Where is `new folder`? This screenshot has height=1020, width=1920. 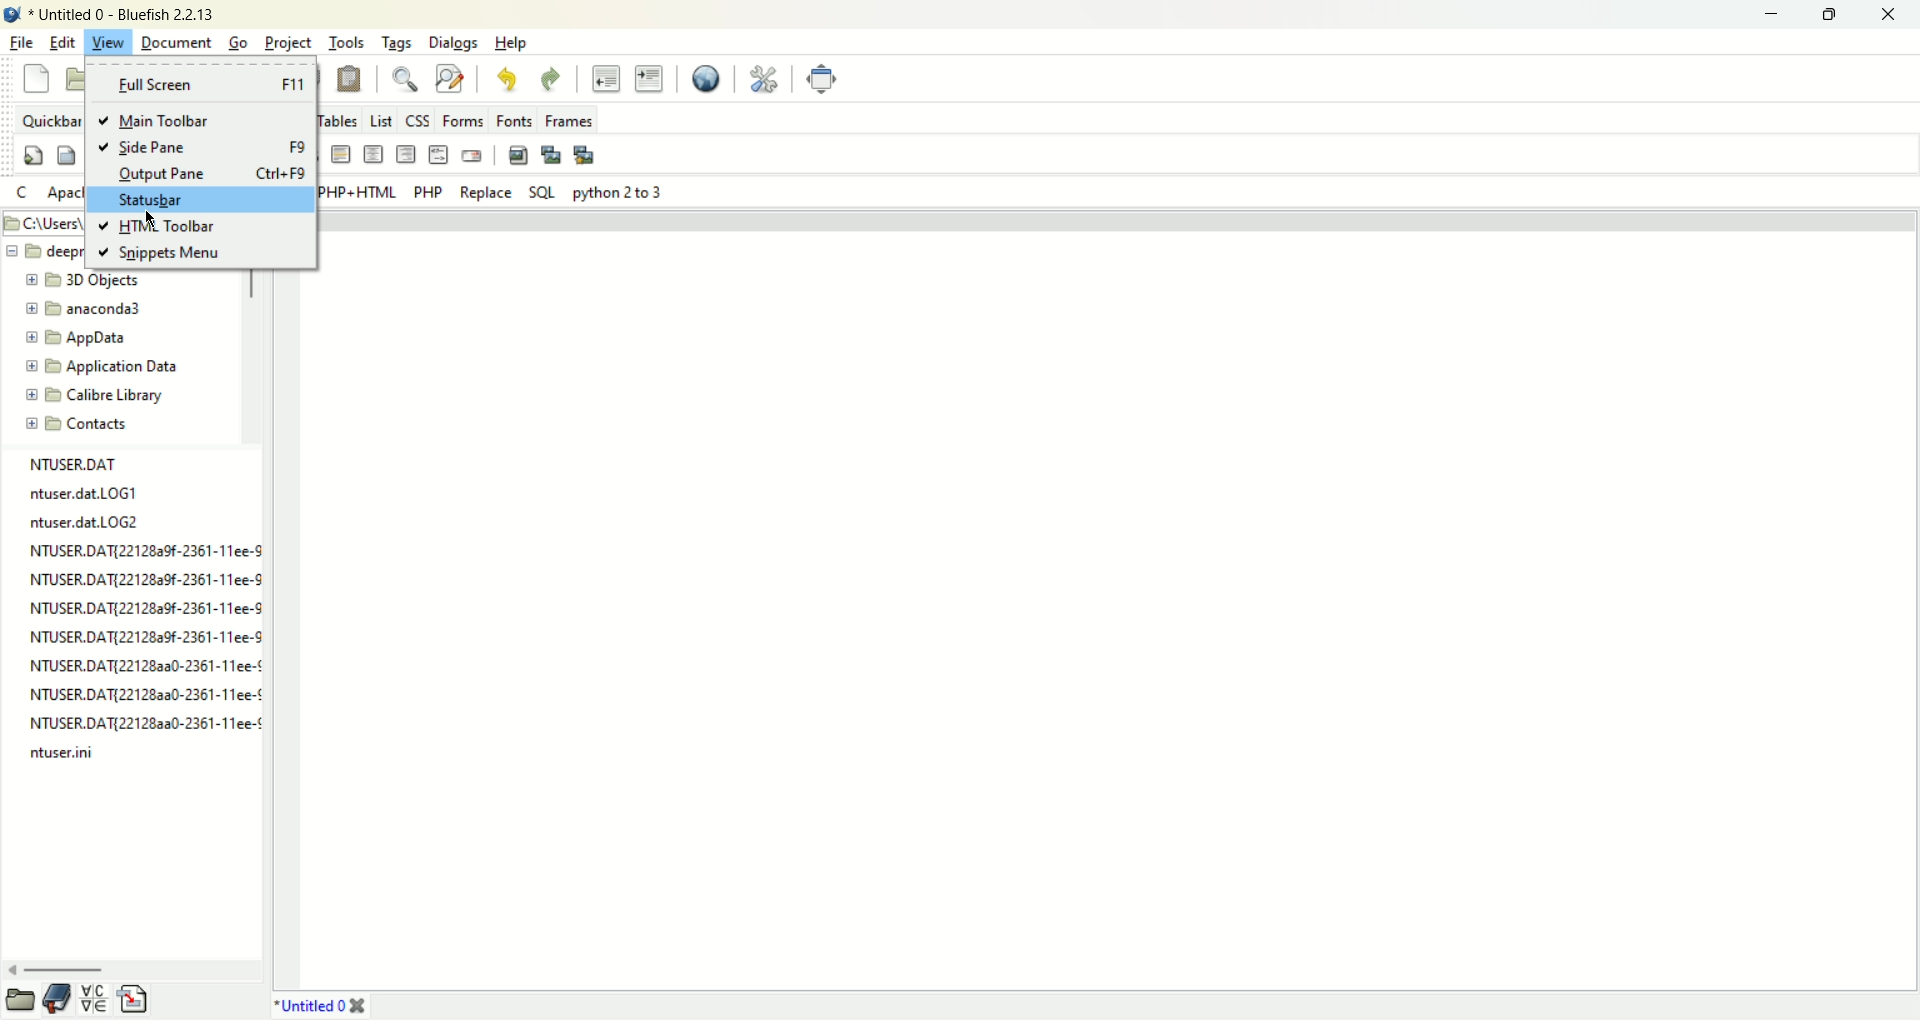 new folder is located at coordinates (126, 367).